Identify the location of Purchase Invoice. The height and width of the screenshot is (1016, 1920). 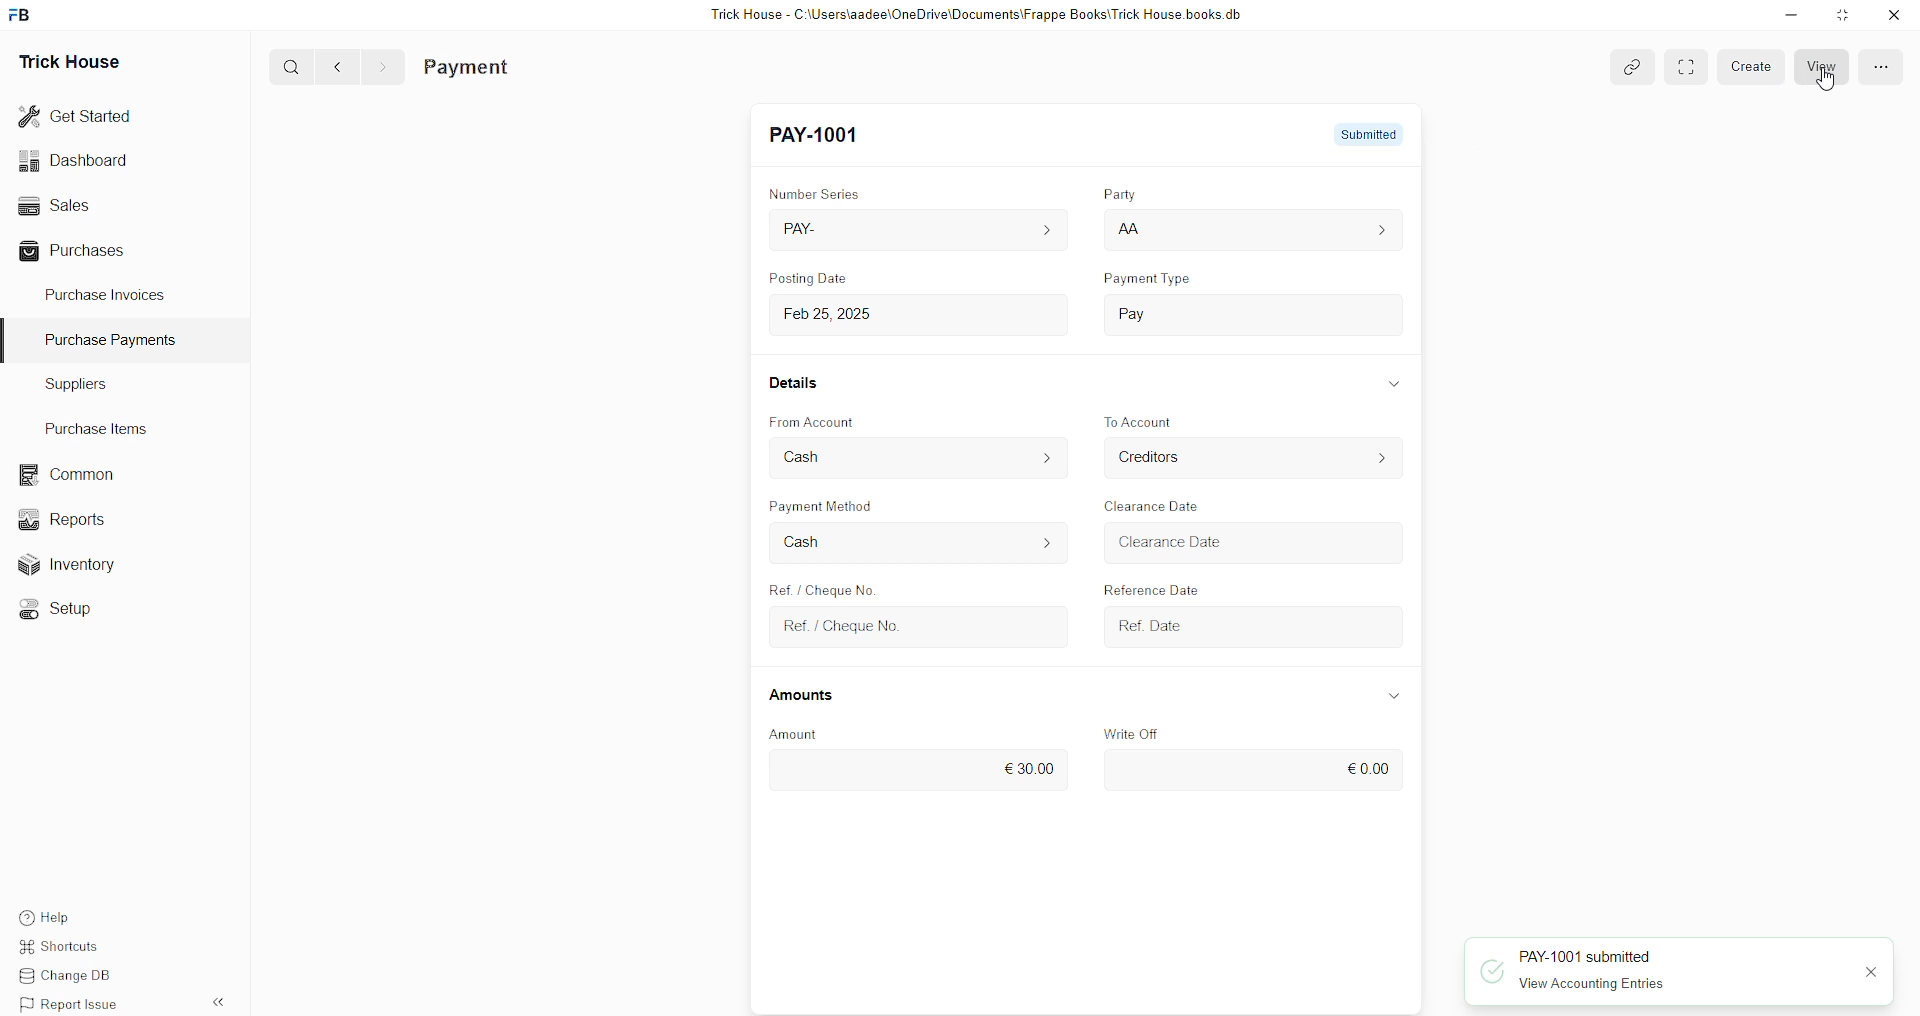
(516, 67).